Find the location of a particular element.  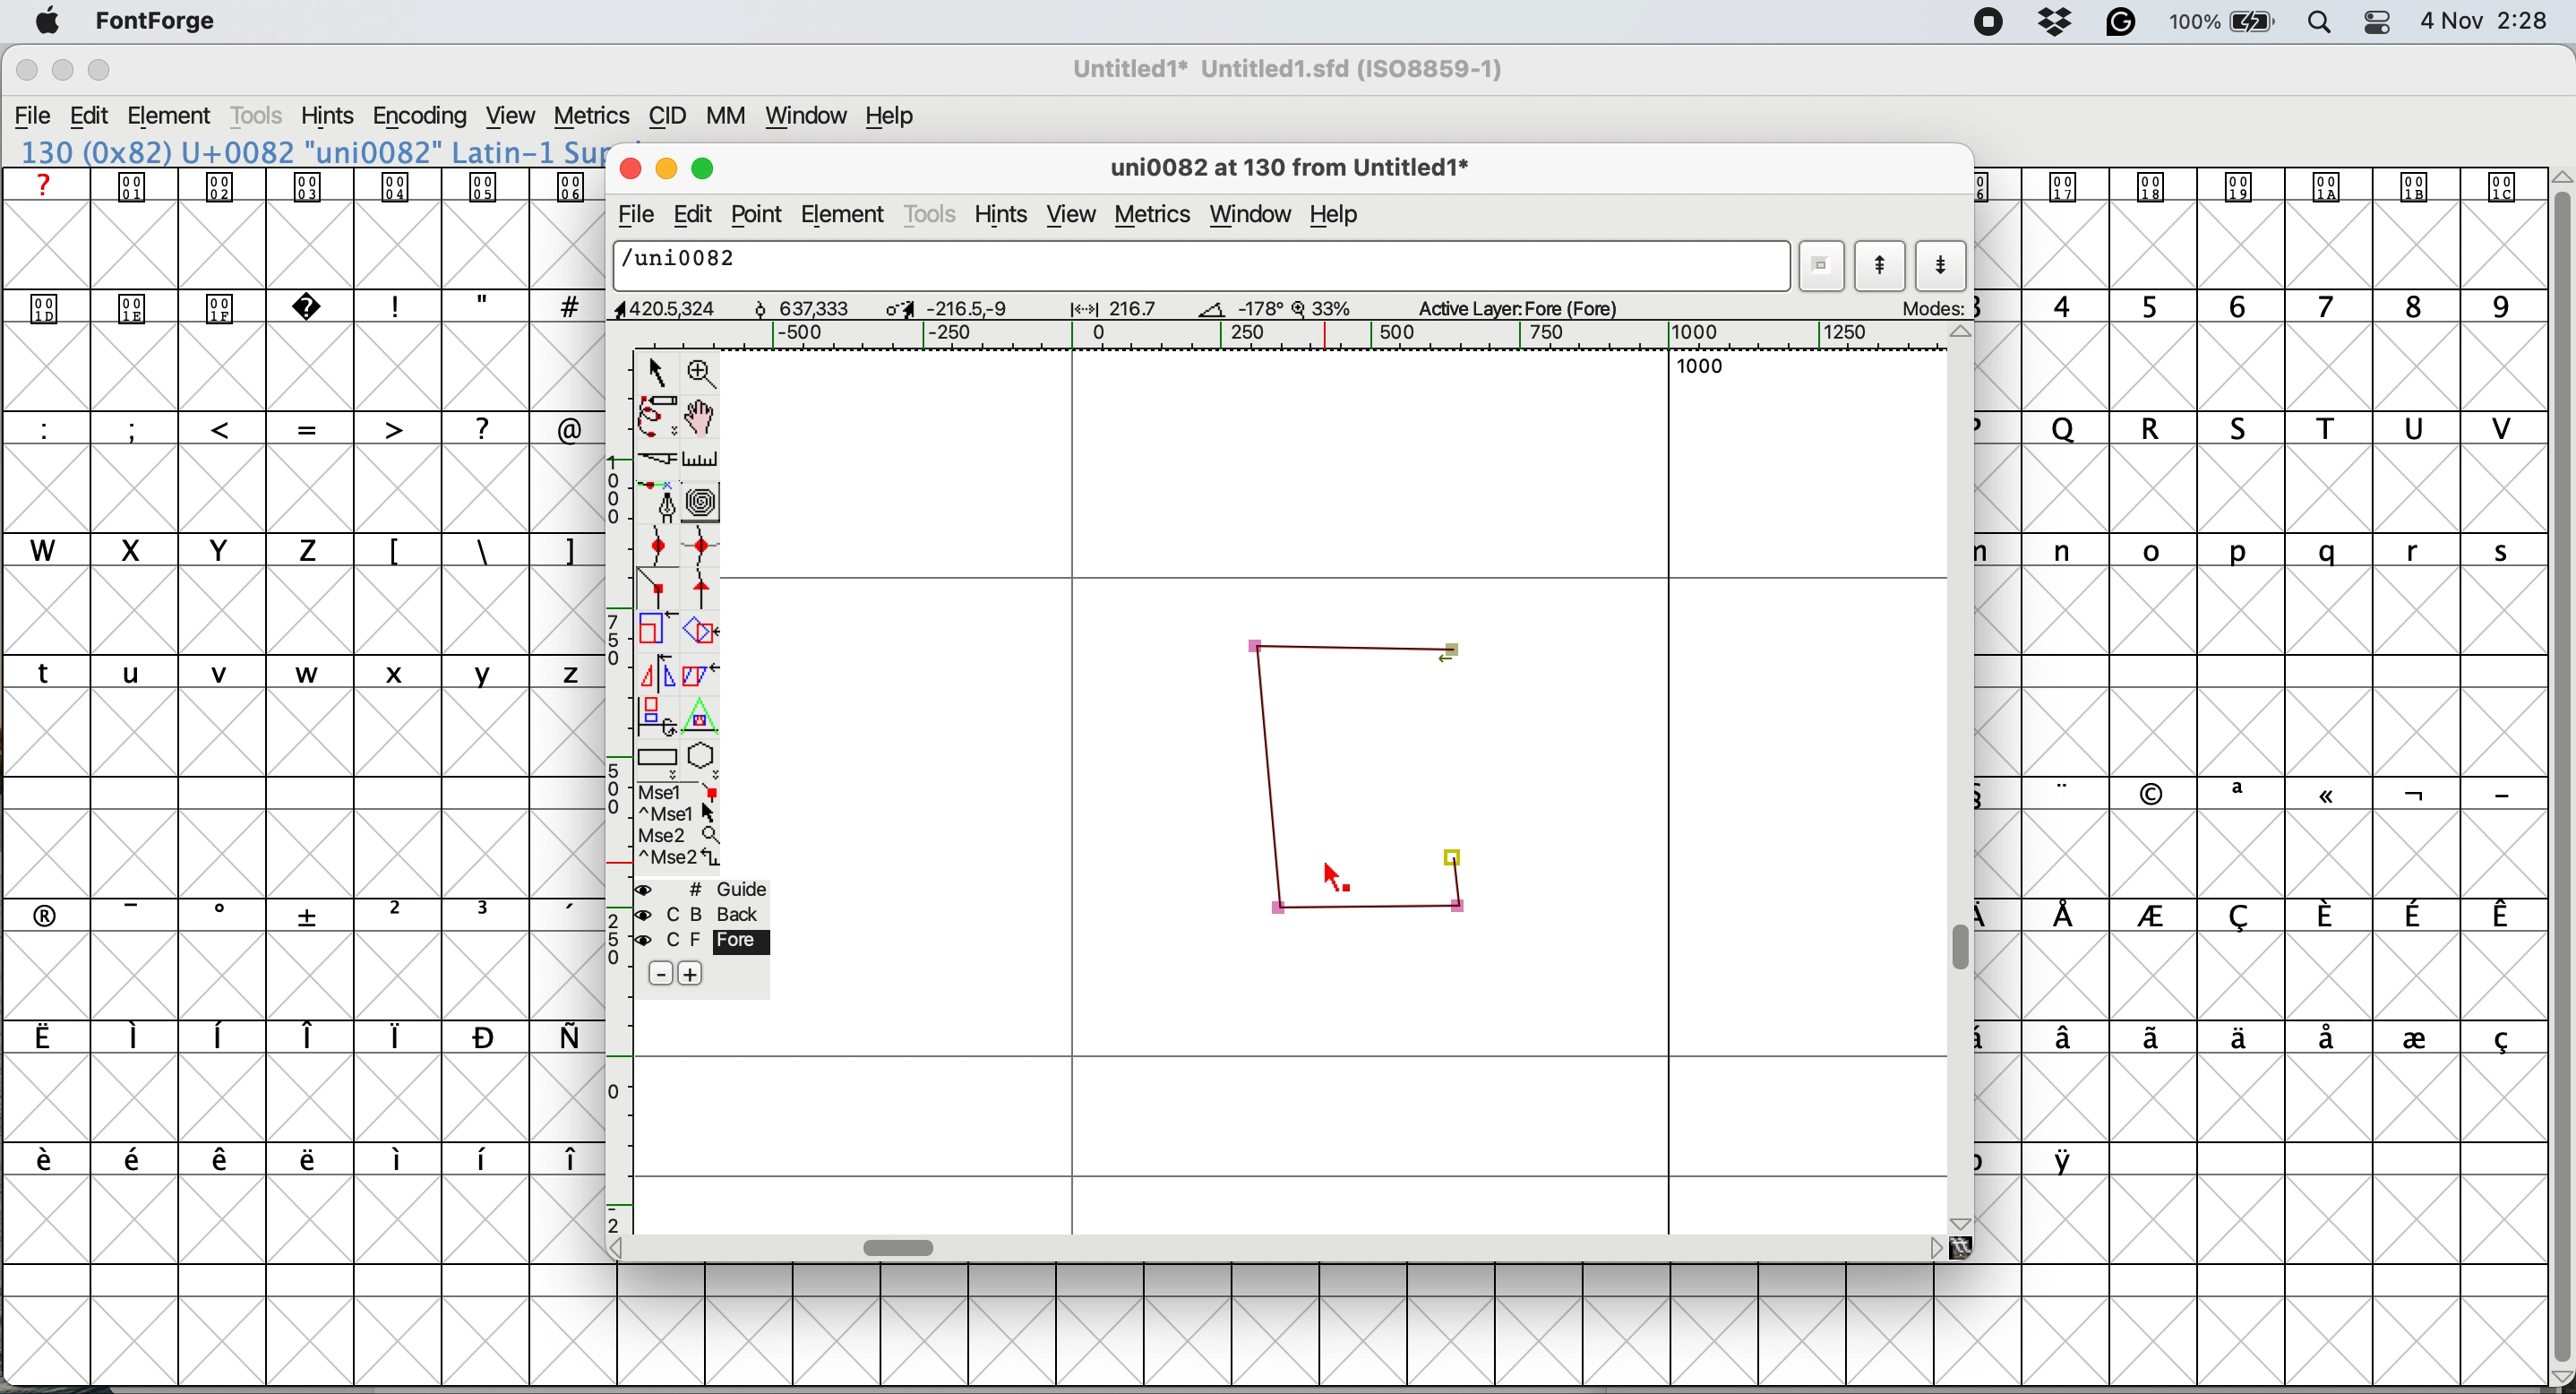

mode is located at coordinates (1929, 307).